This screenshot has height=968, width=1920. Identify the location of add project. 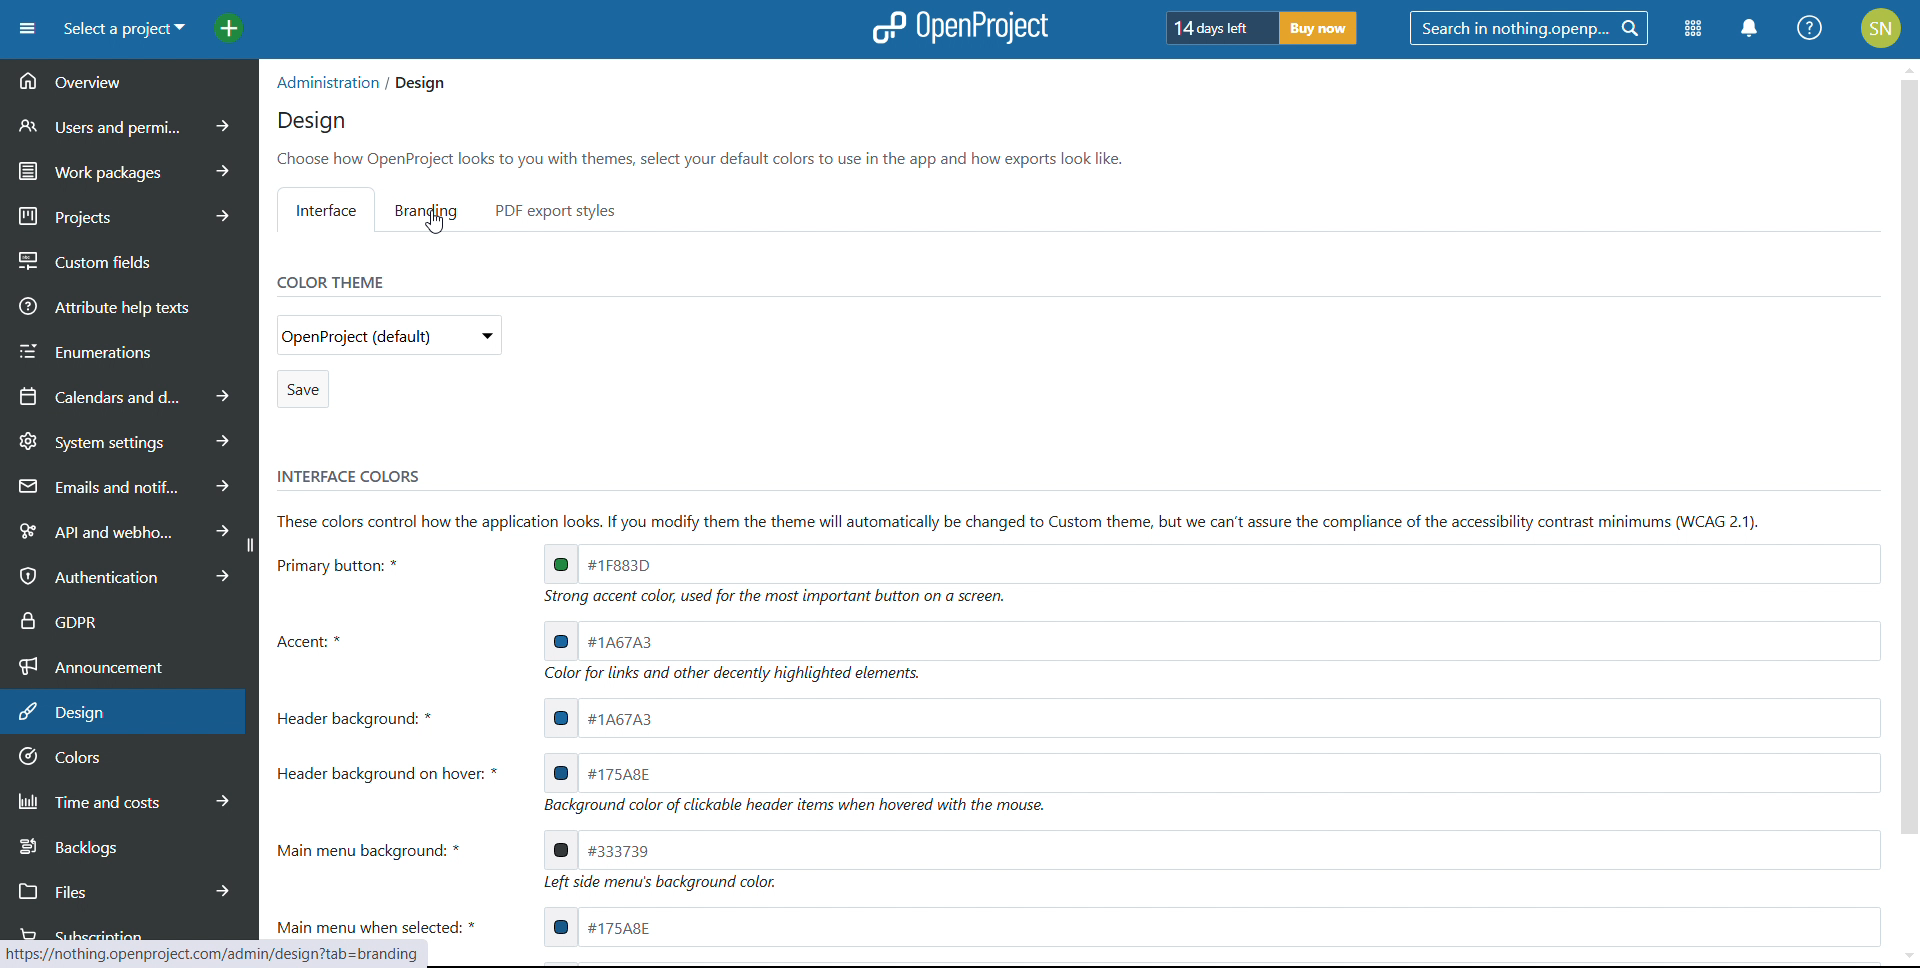
(229, 29).